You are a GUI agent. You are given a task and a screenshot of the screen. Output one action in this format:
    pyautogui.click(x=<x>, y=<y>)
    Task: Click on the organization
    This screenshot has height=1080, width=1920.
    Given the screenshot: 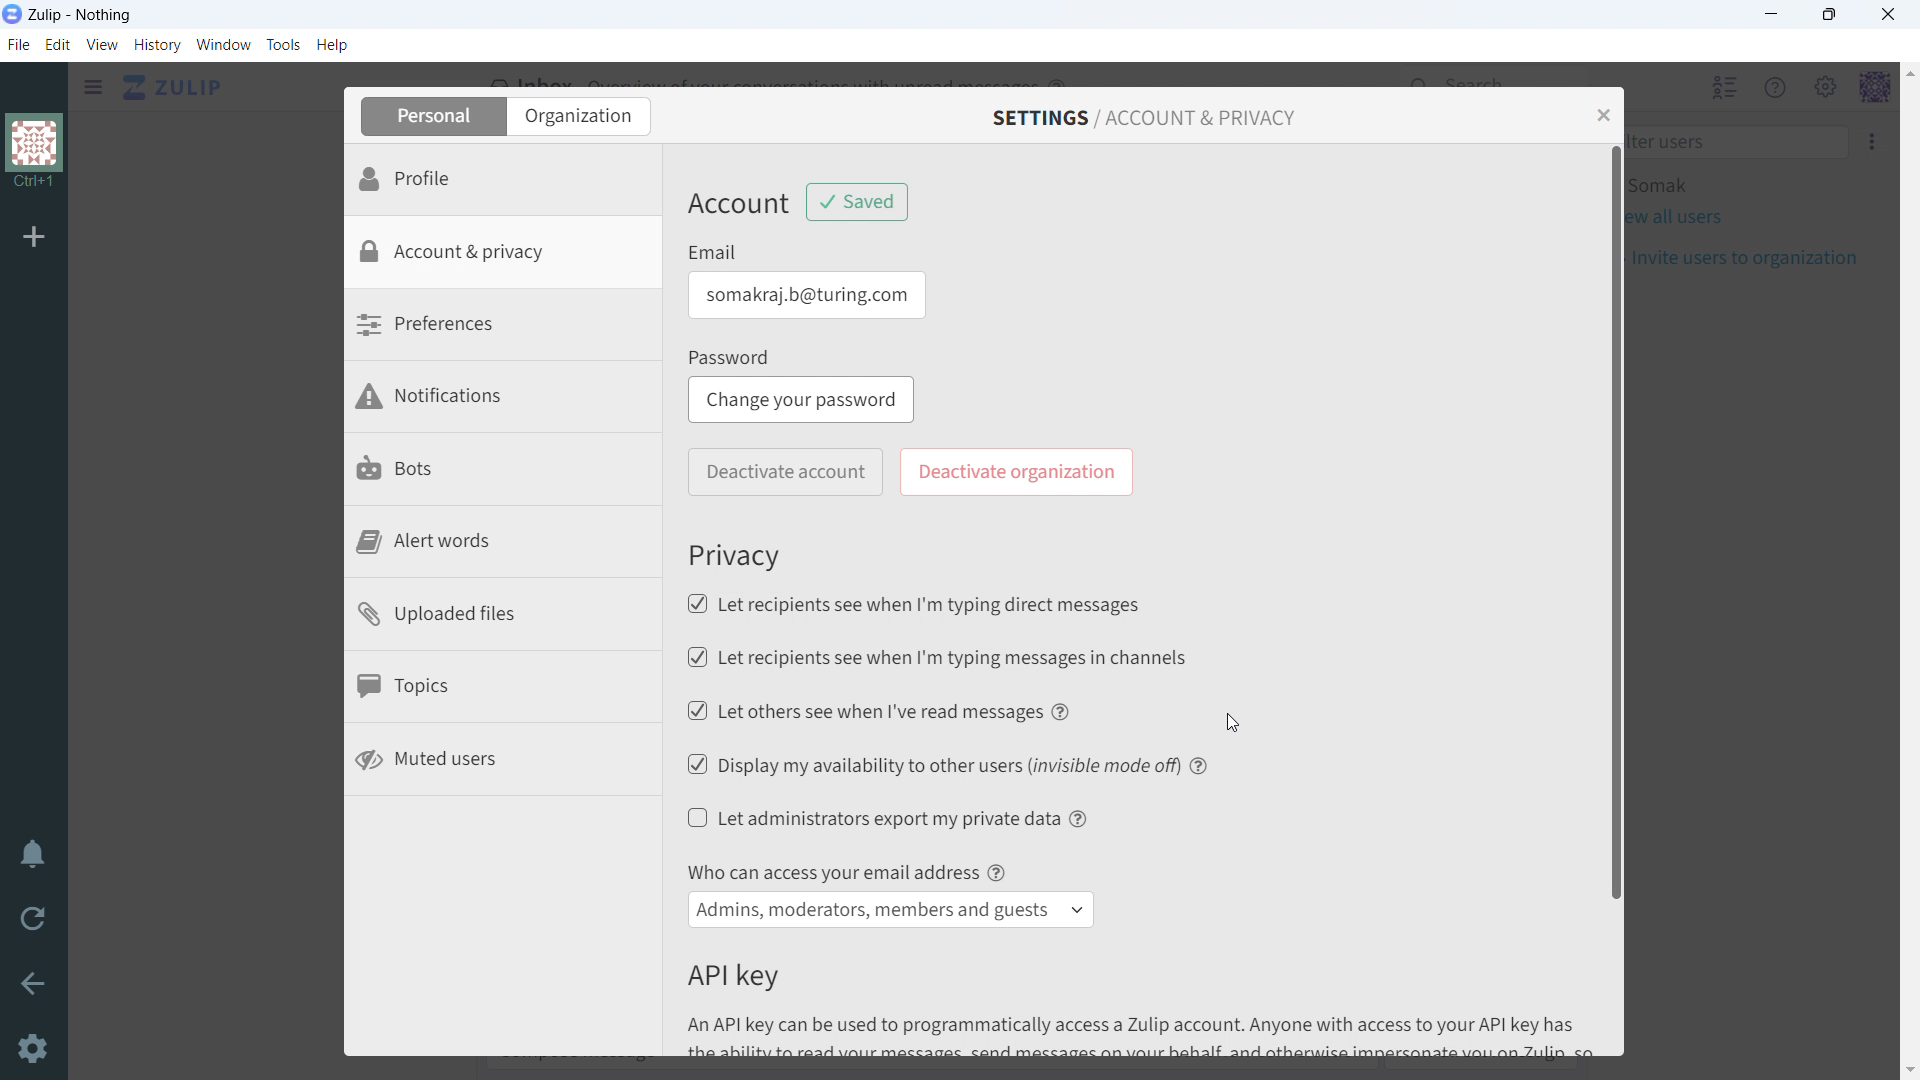 What is the action you would take?
    pyautogui.click(x=583, y=116)
    